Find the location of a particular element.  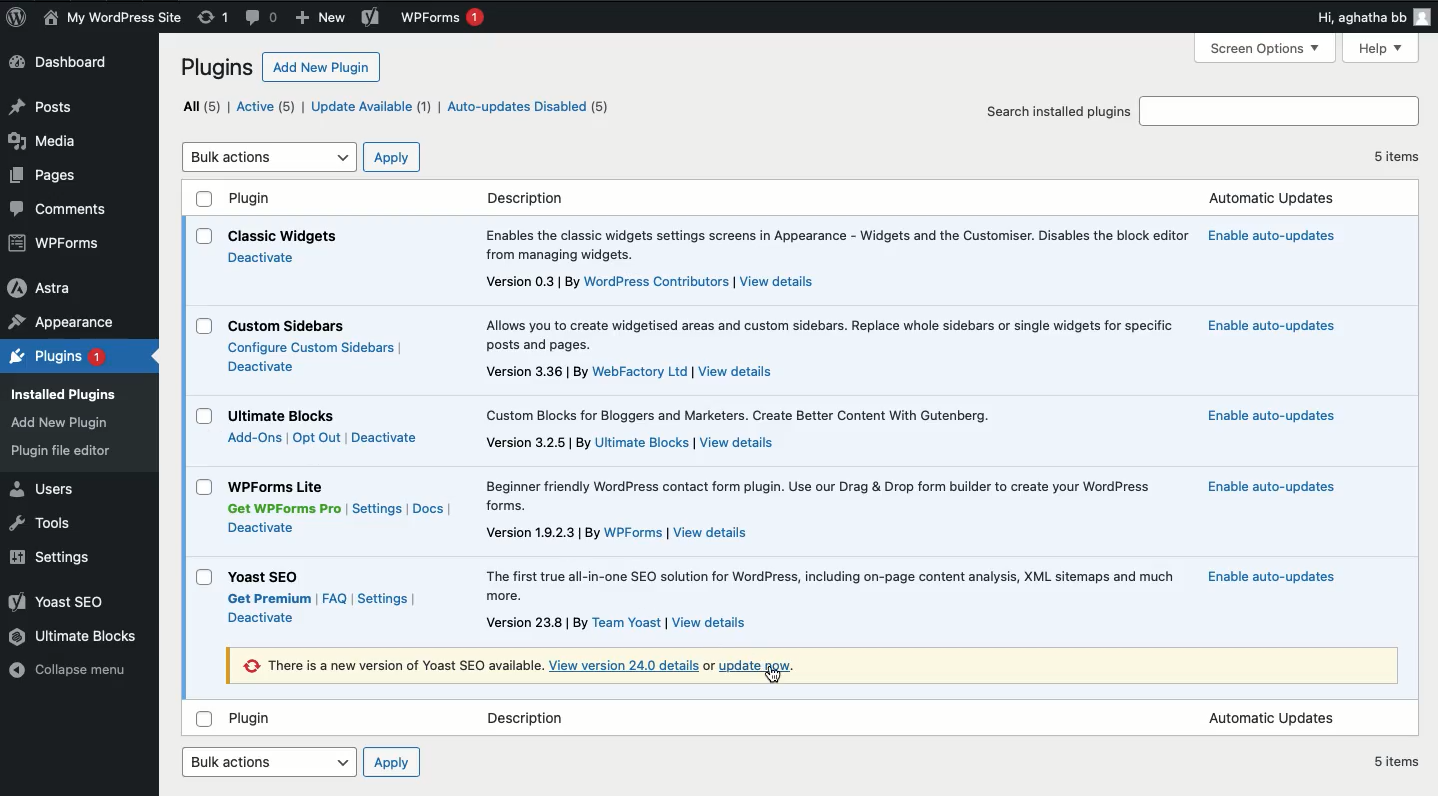

Configure custom sidebars is located at coordinates (314, 348).